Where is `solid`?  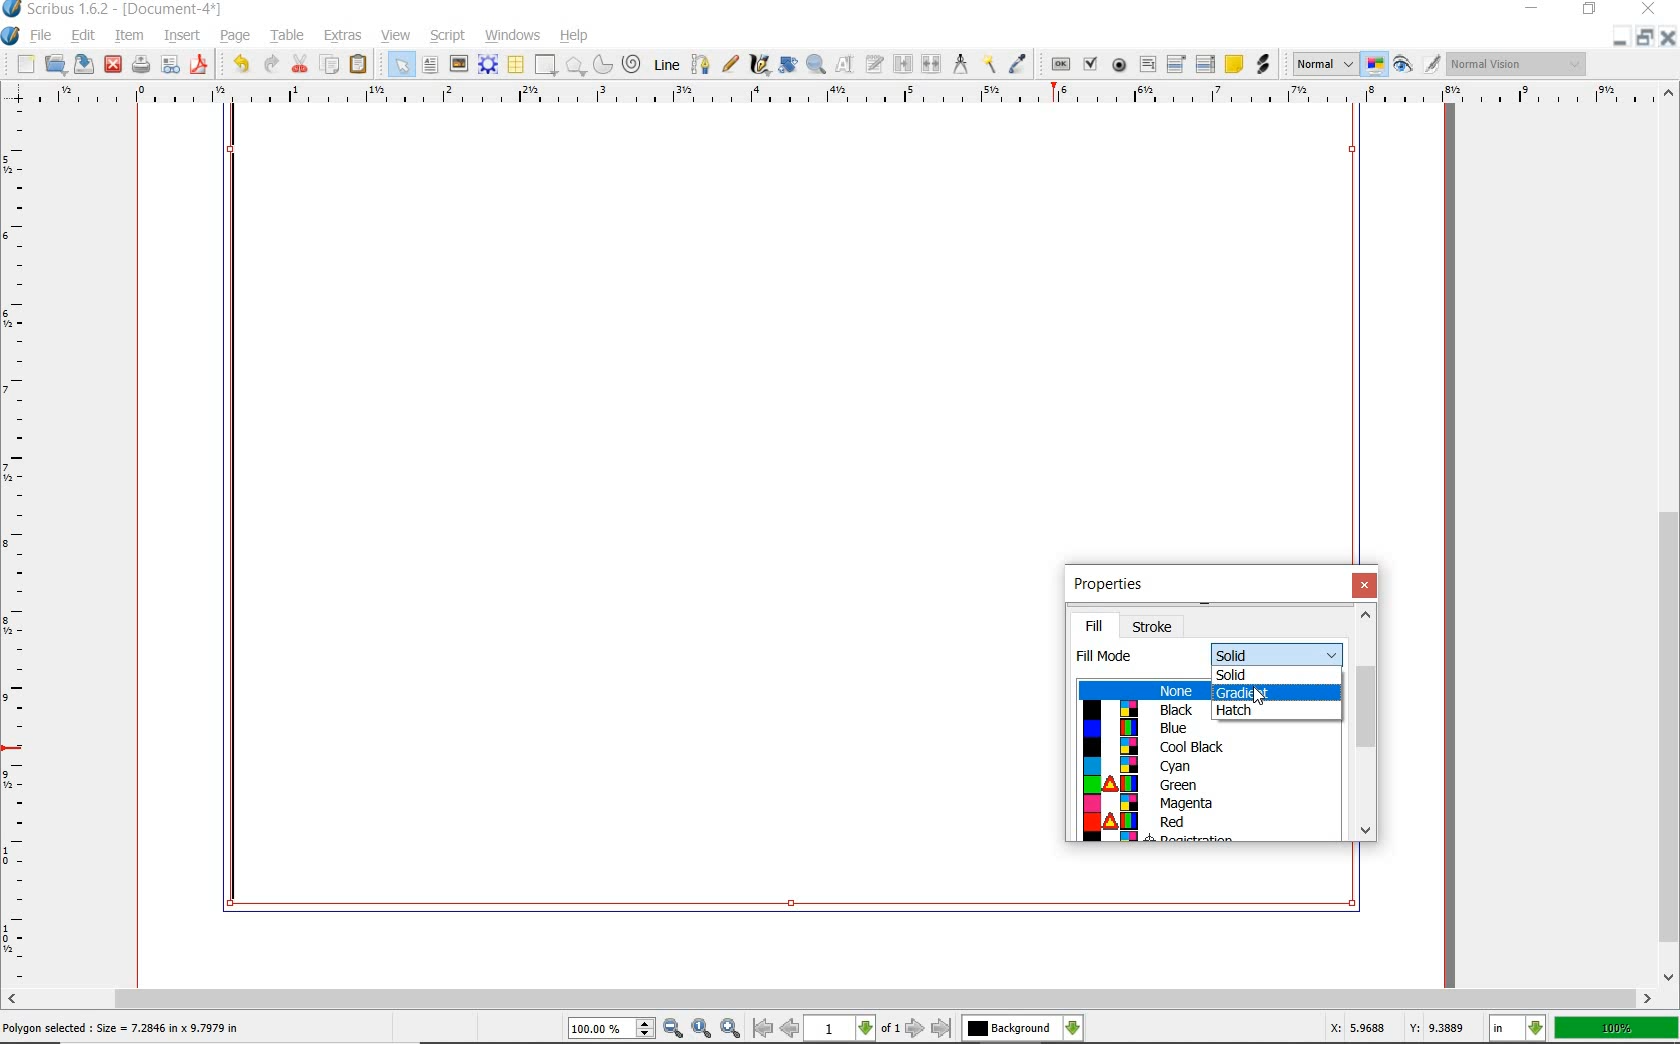
solid is located at coordinates (1278, 654).